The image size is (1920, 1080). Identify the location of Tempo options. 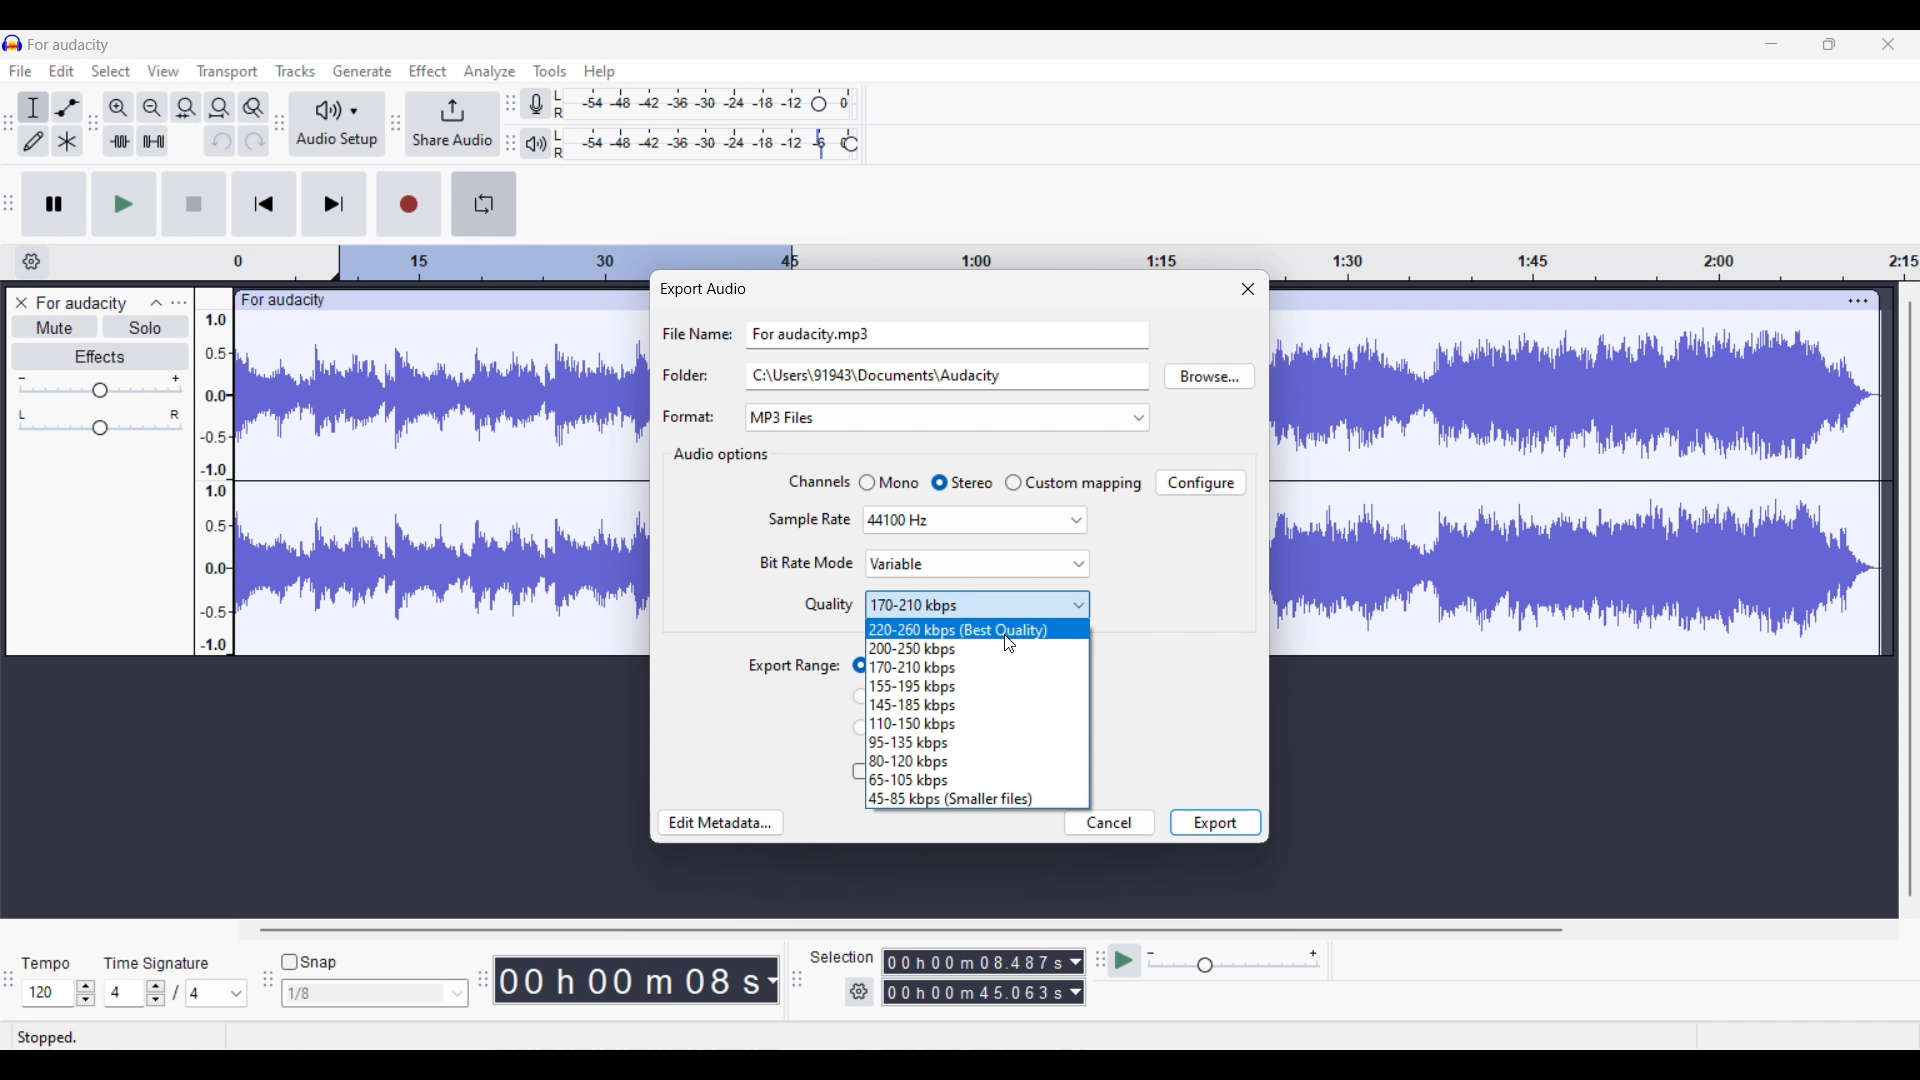
(46, 992).